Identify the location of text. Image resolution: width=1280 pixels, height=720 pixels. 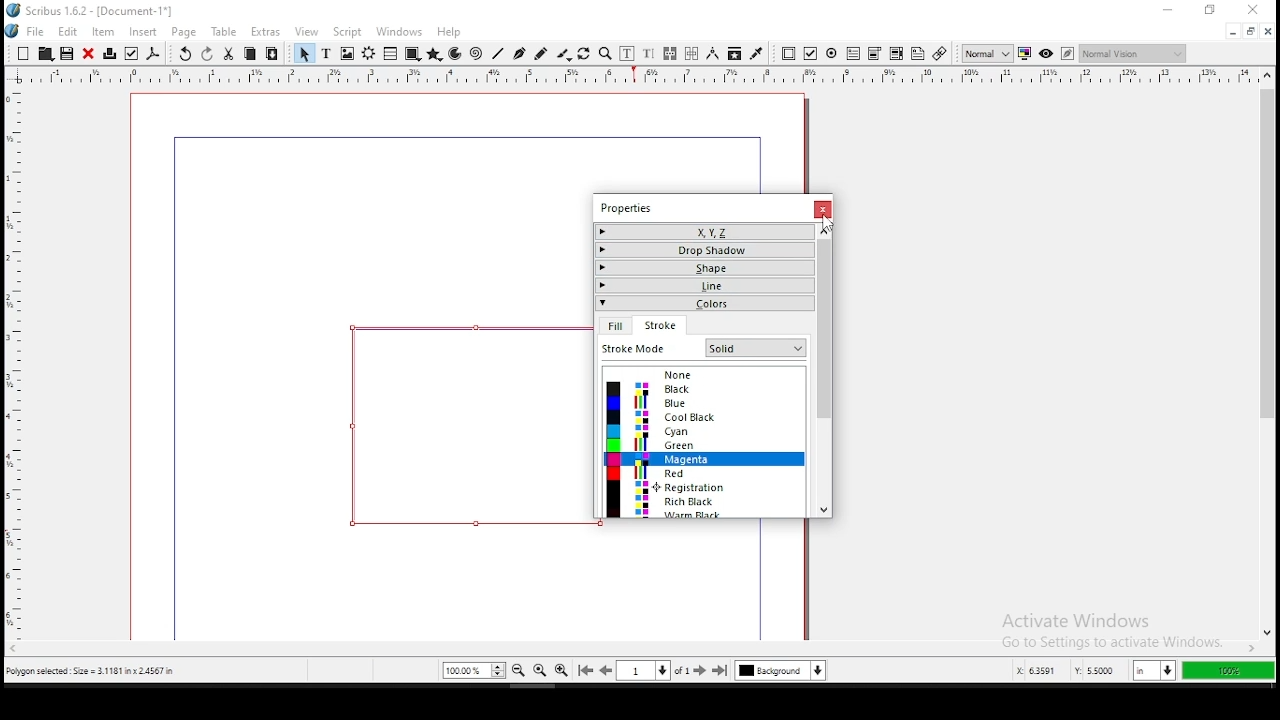
(327, 53).